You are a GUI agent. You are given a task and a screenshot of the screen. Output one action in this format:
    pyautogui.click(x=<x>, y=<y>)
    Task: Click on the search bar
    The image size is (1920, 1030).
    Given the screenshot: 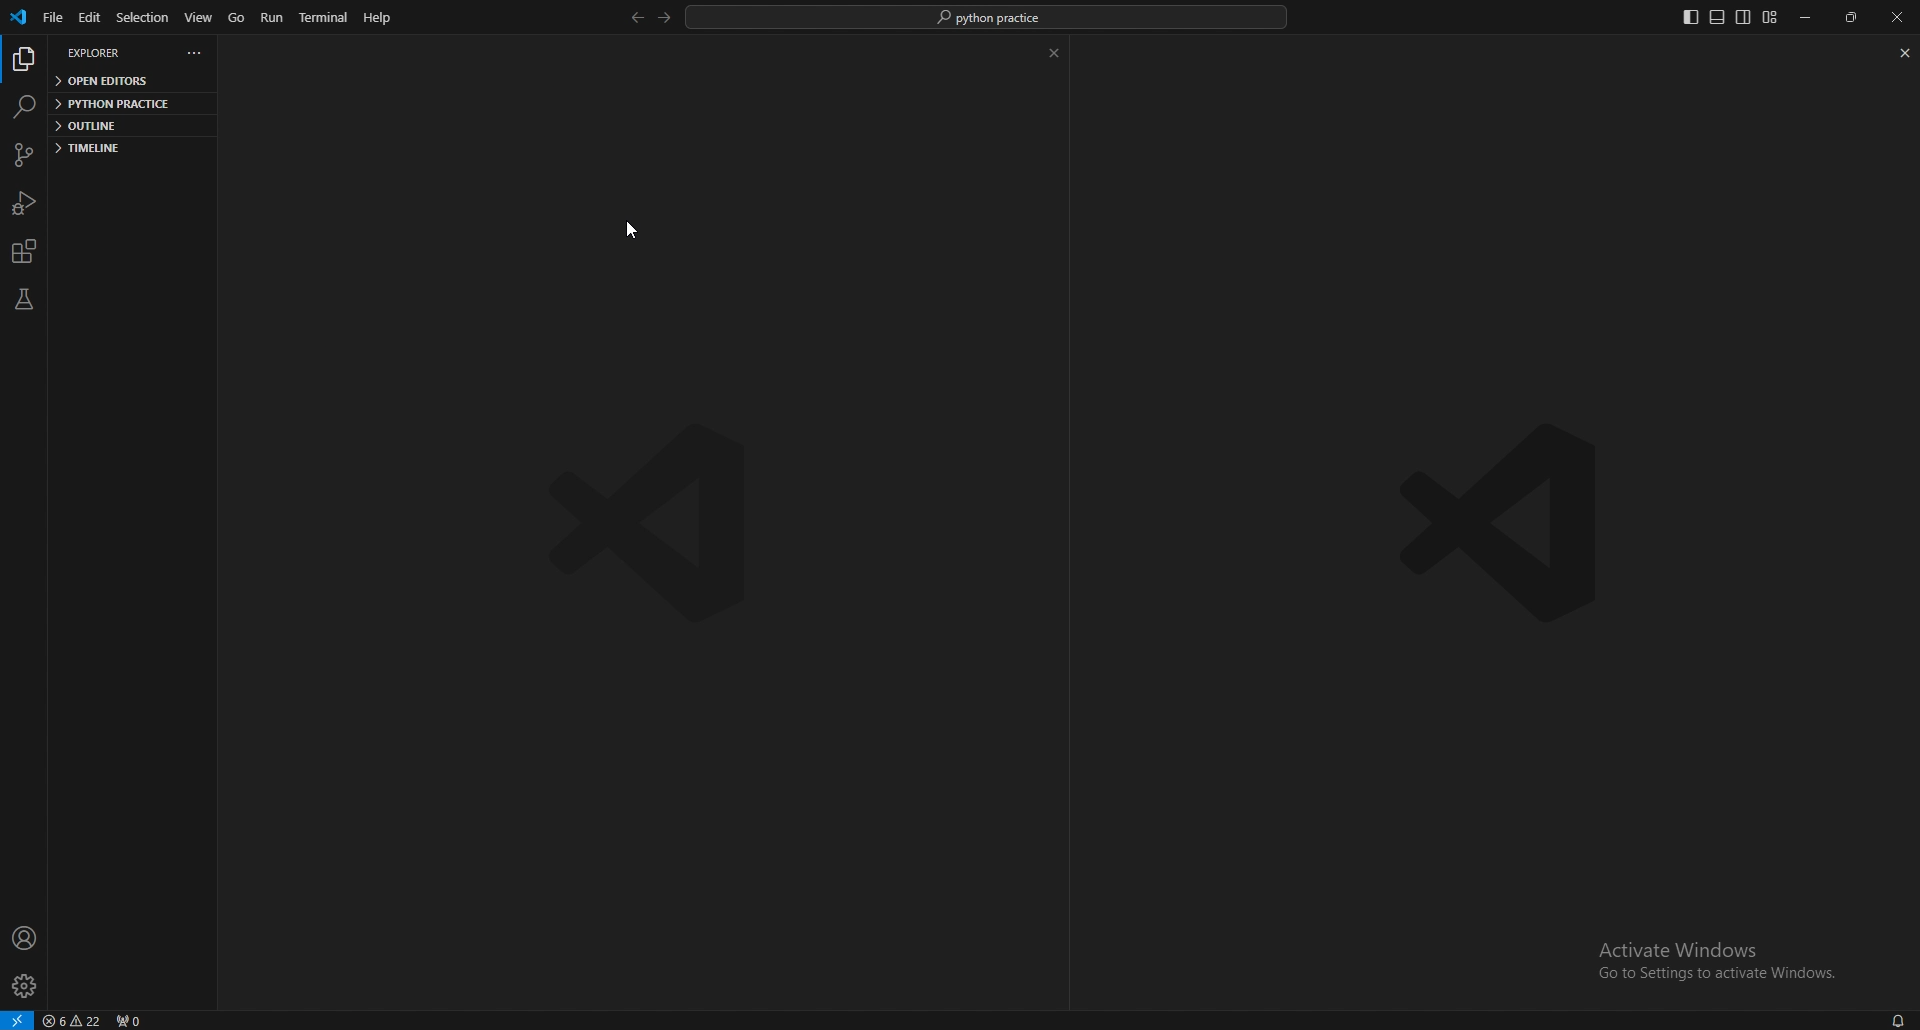 What is the action you would take?
    pyautogui.click(x=988, y=17)
    